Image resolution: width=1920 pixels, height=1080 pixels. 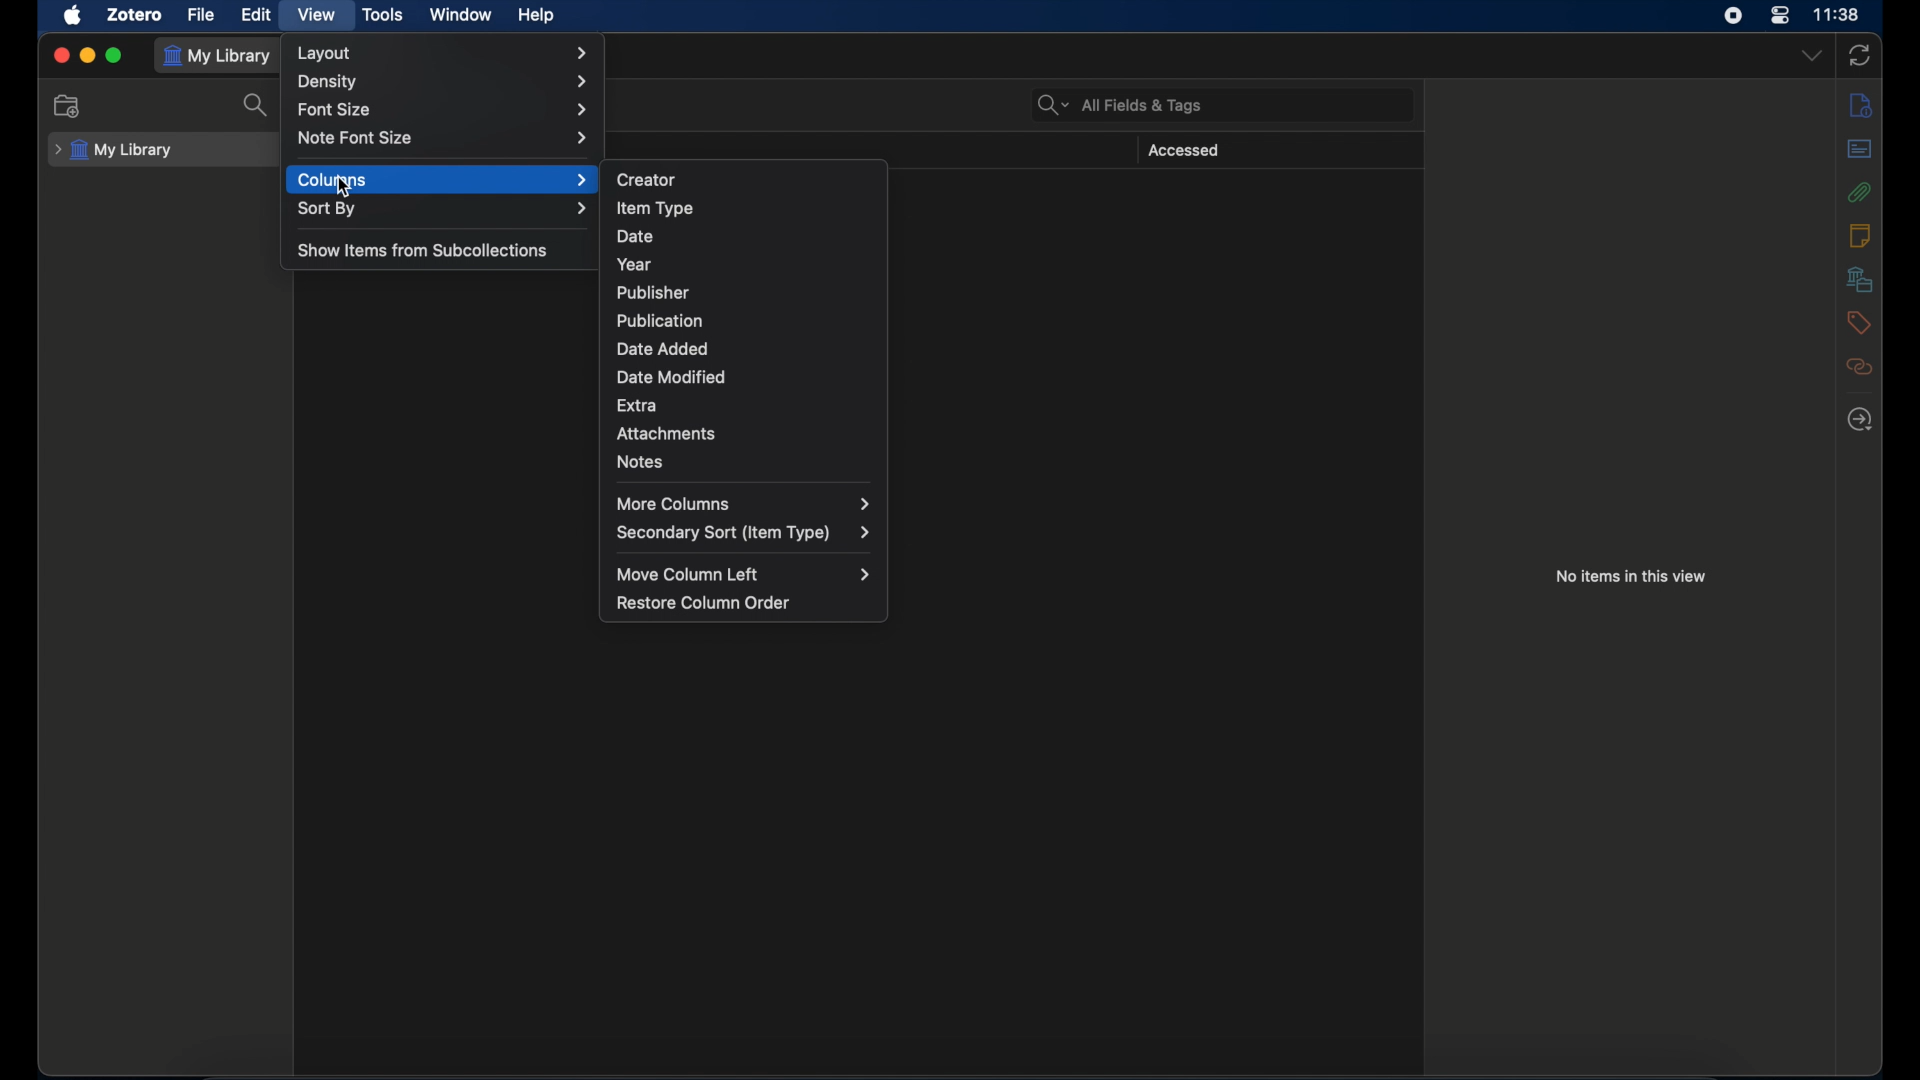 What do you see at coordinates (1733, 16) in the screenshot?
I see `screen recorder` at bounding box center [1733, 16].